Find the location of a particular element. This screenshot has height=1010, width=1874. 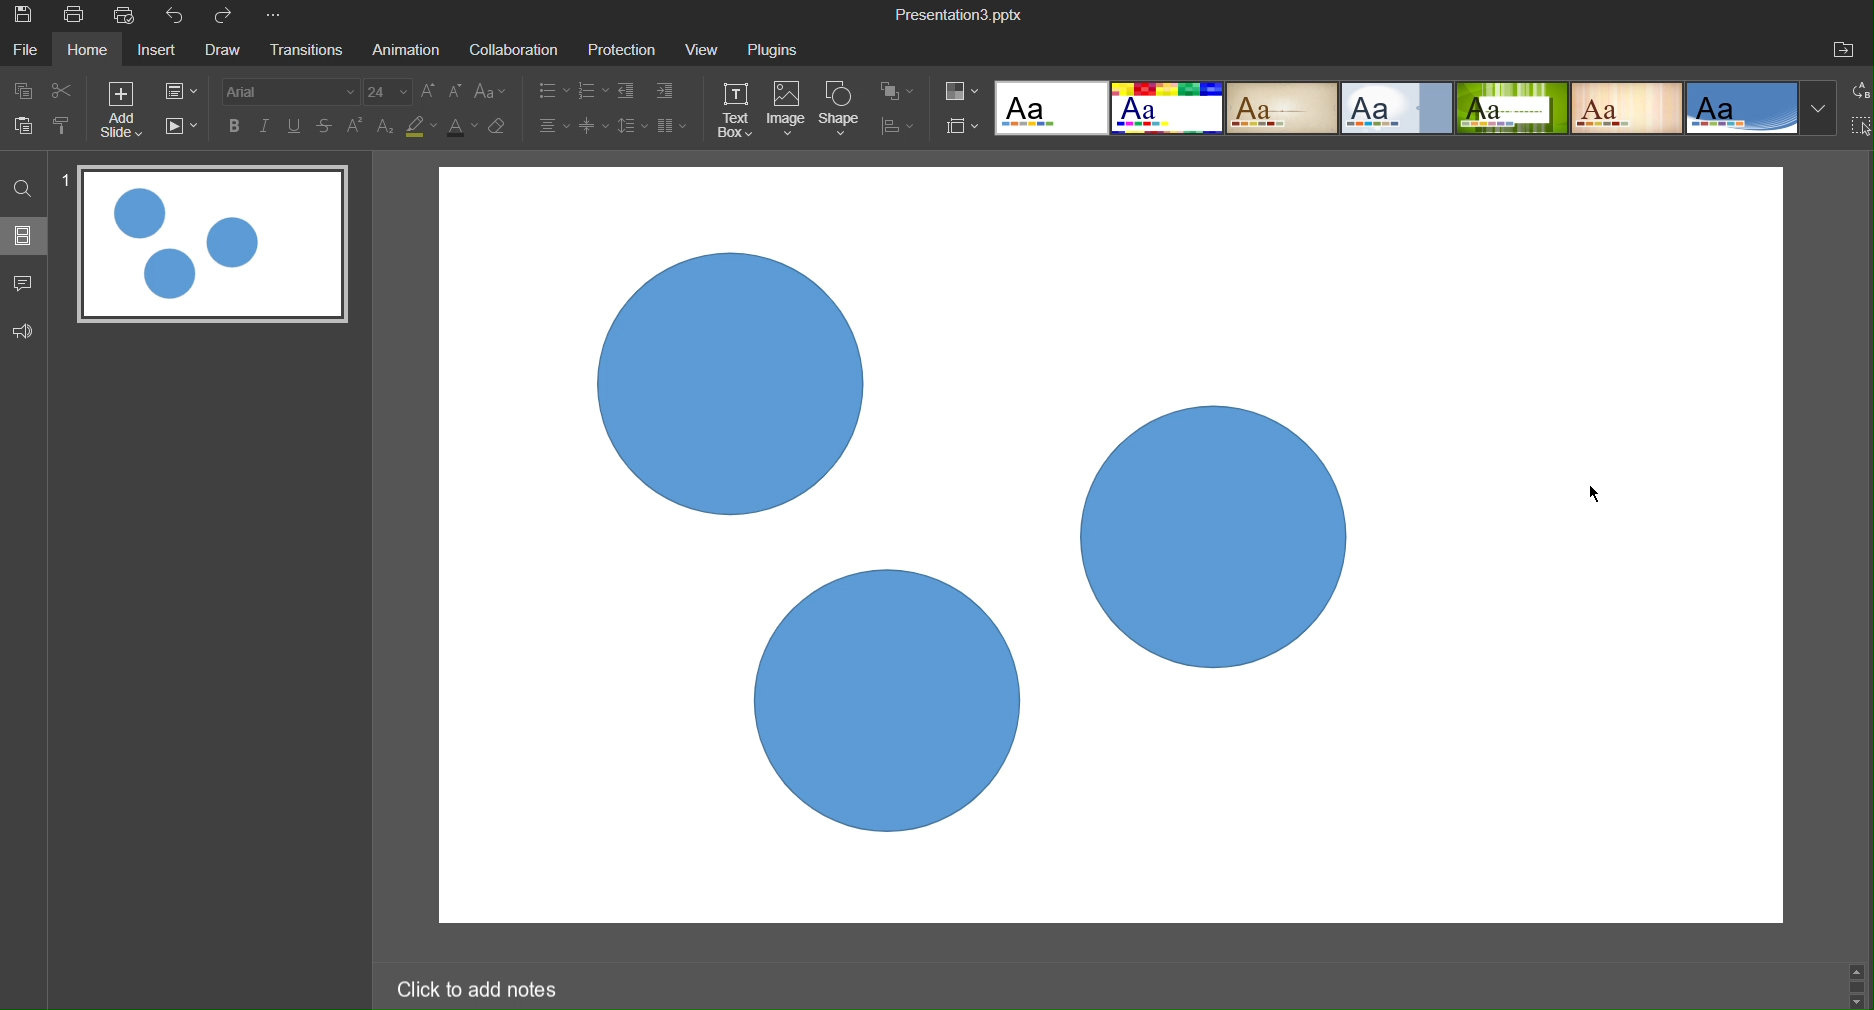

Insert is located at coordinates (164, 53).